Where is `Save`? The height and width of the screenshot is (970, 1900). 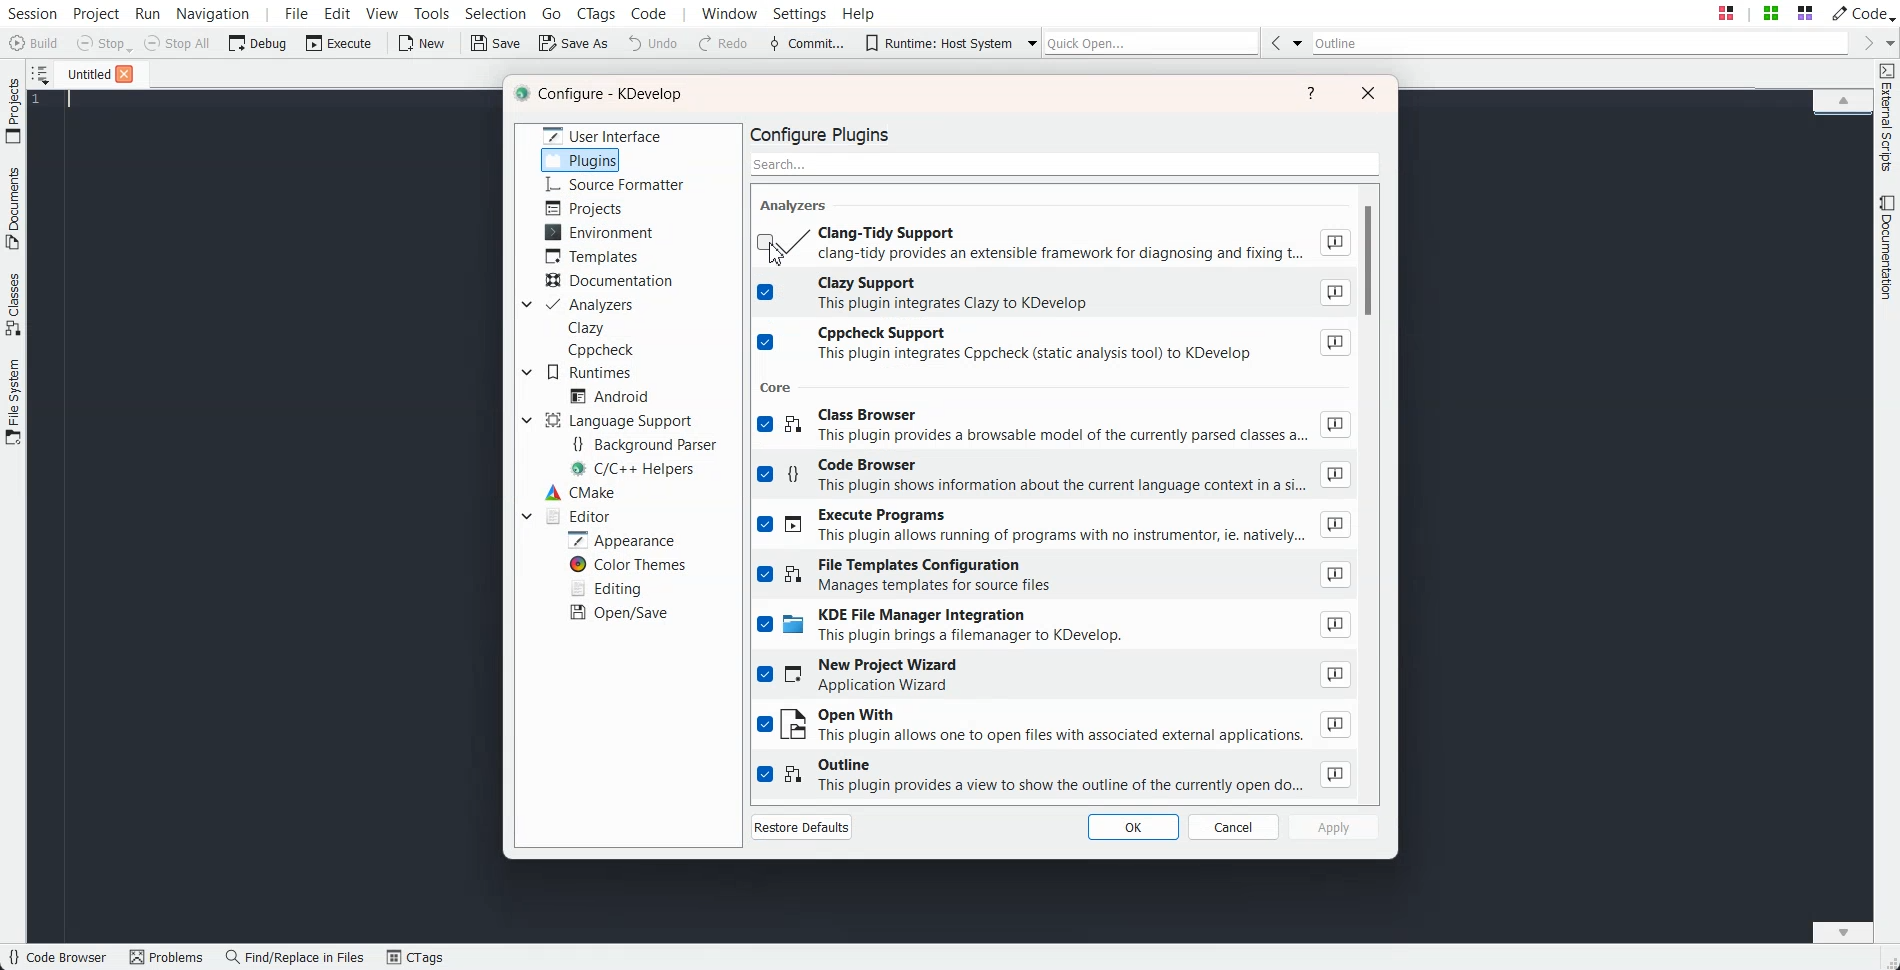
Save is located at coordinates (497, 43).